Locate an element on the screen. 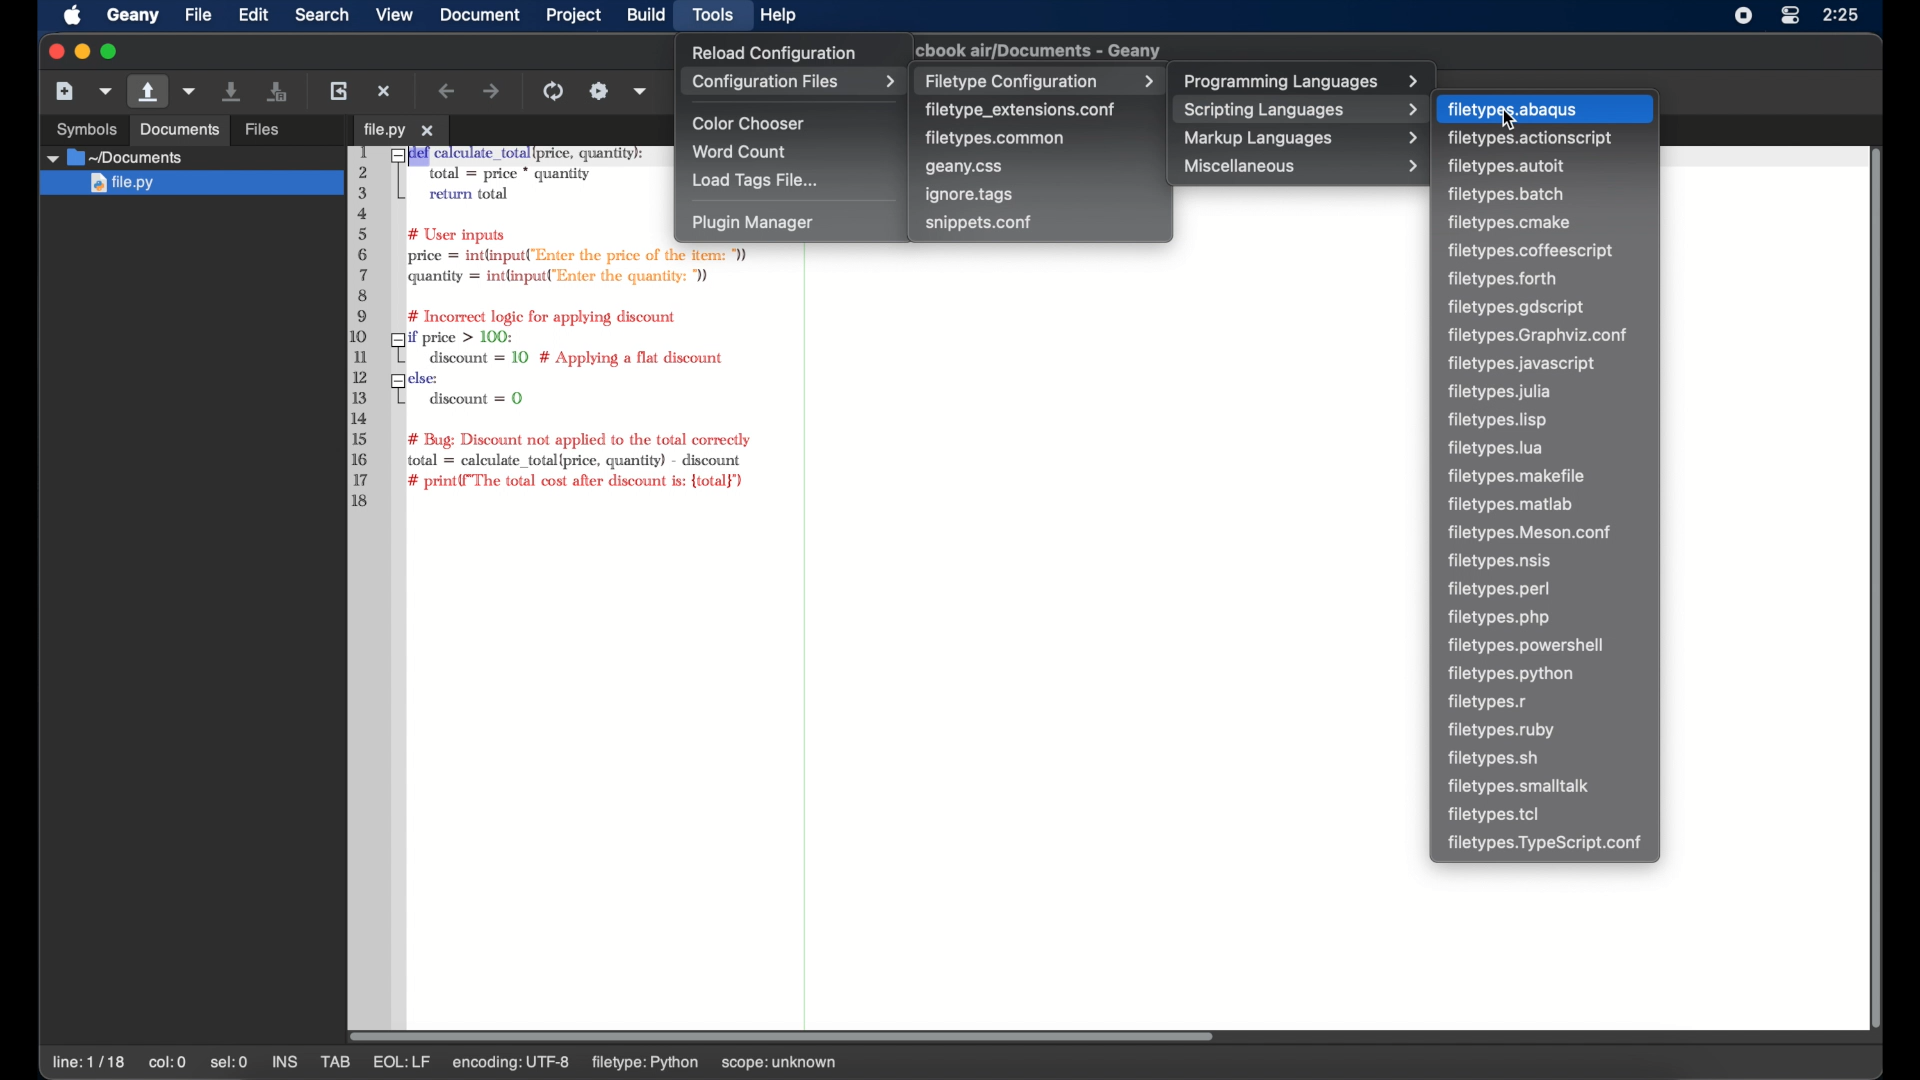  open an existing file is located at coordinates (149, 92).